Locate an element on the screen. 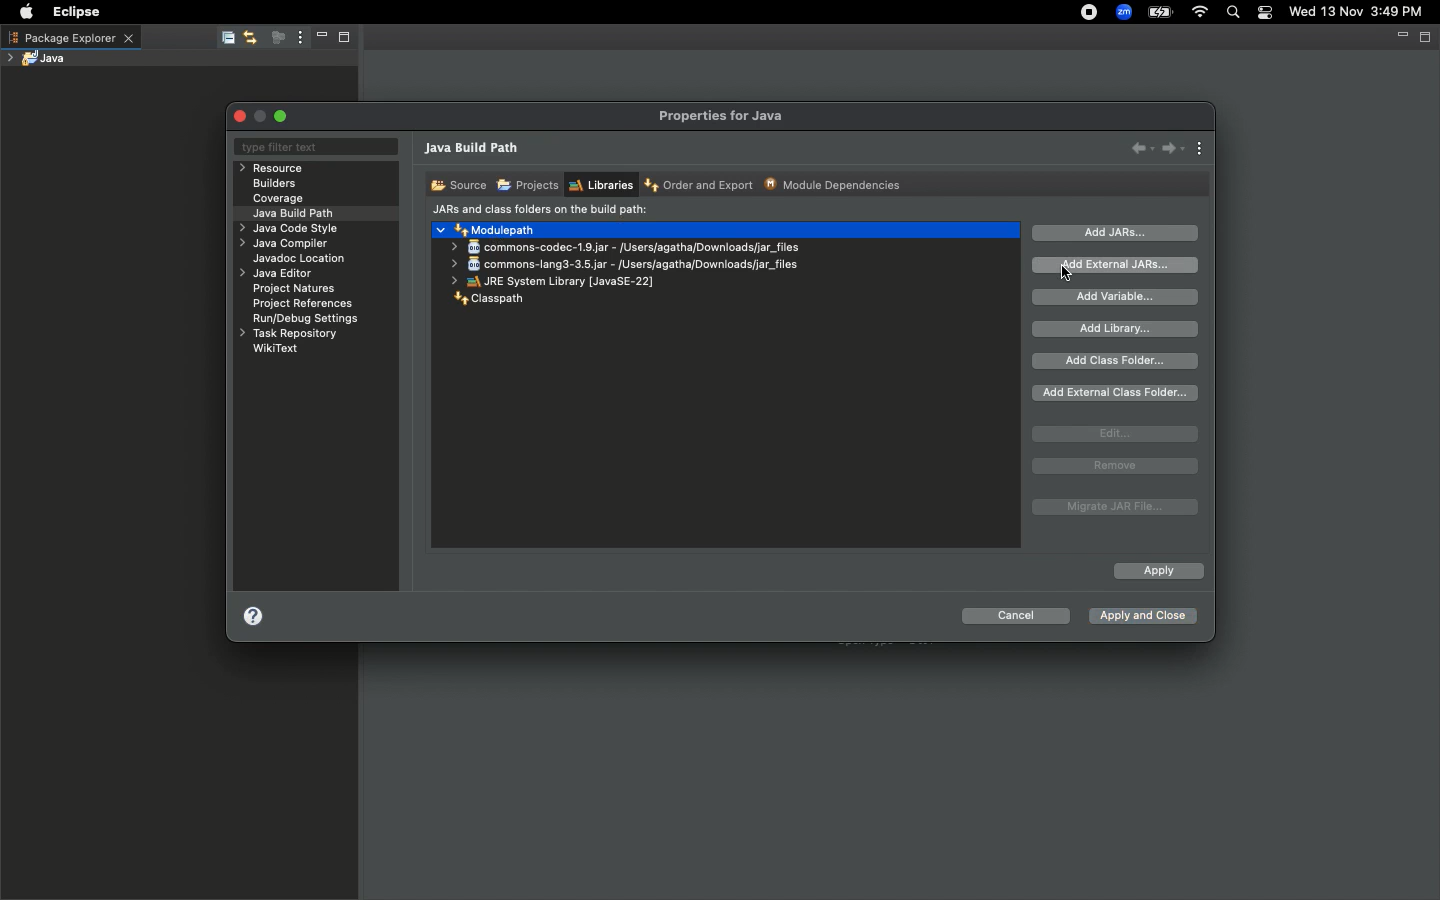 The image size is (1440, 900). Cancel is located at coordinates (1015, 619).